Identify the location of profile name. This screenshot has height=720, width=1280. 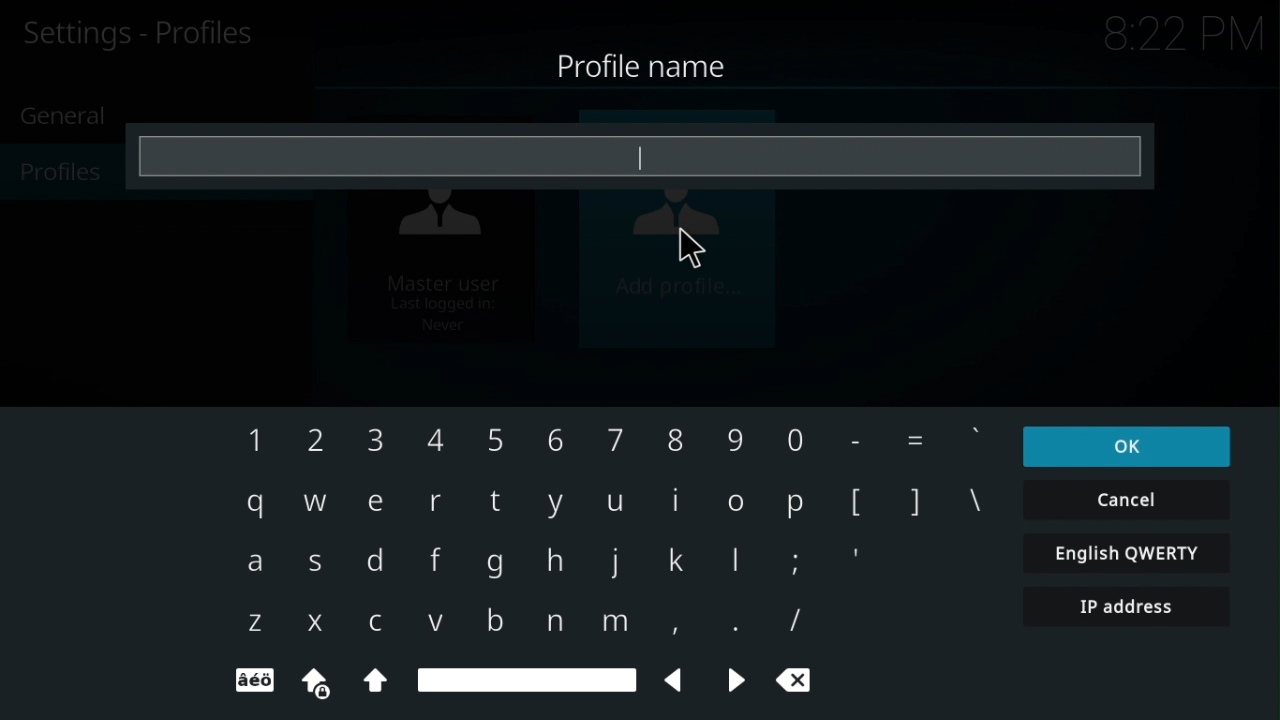
(638, 60).